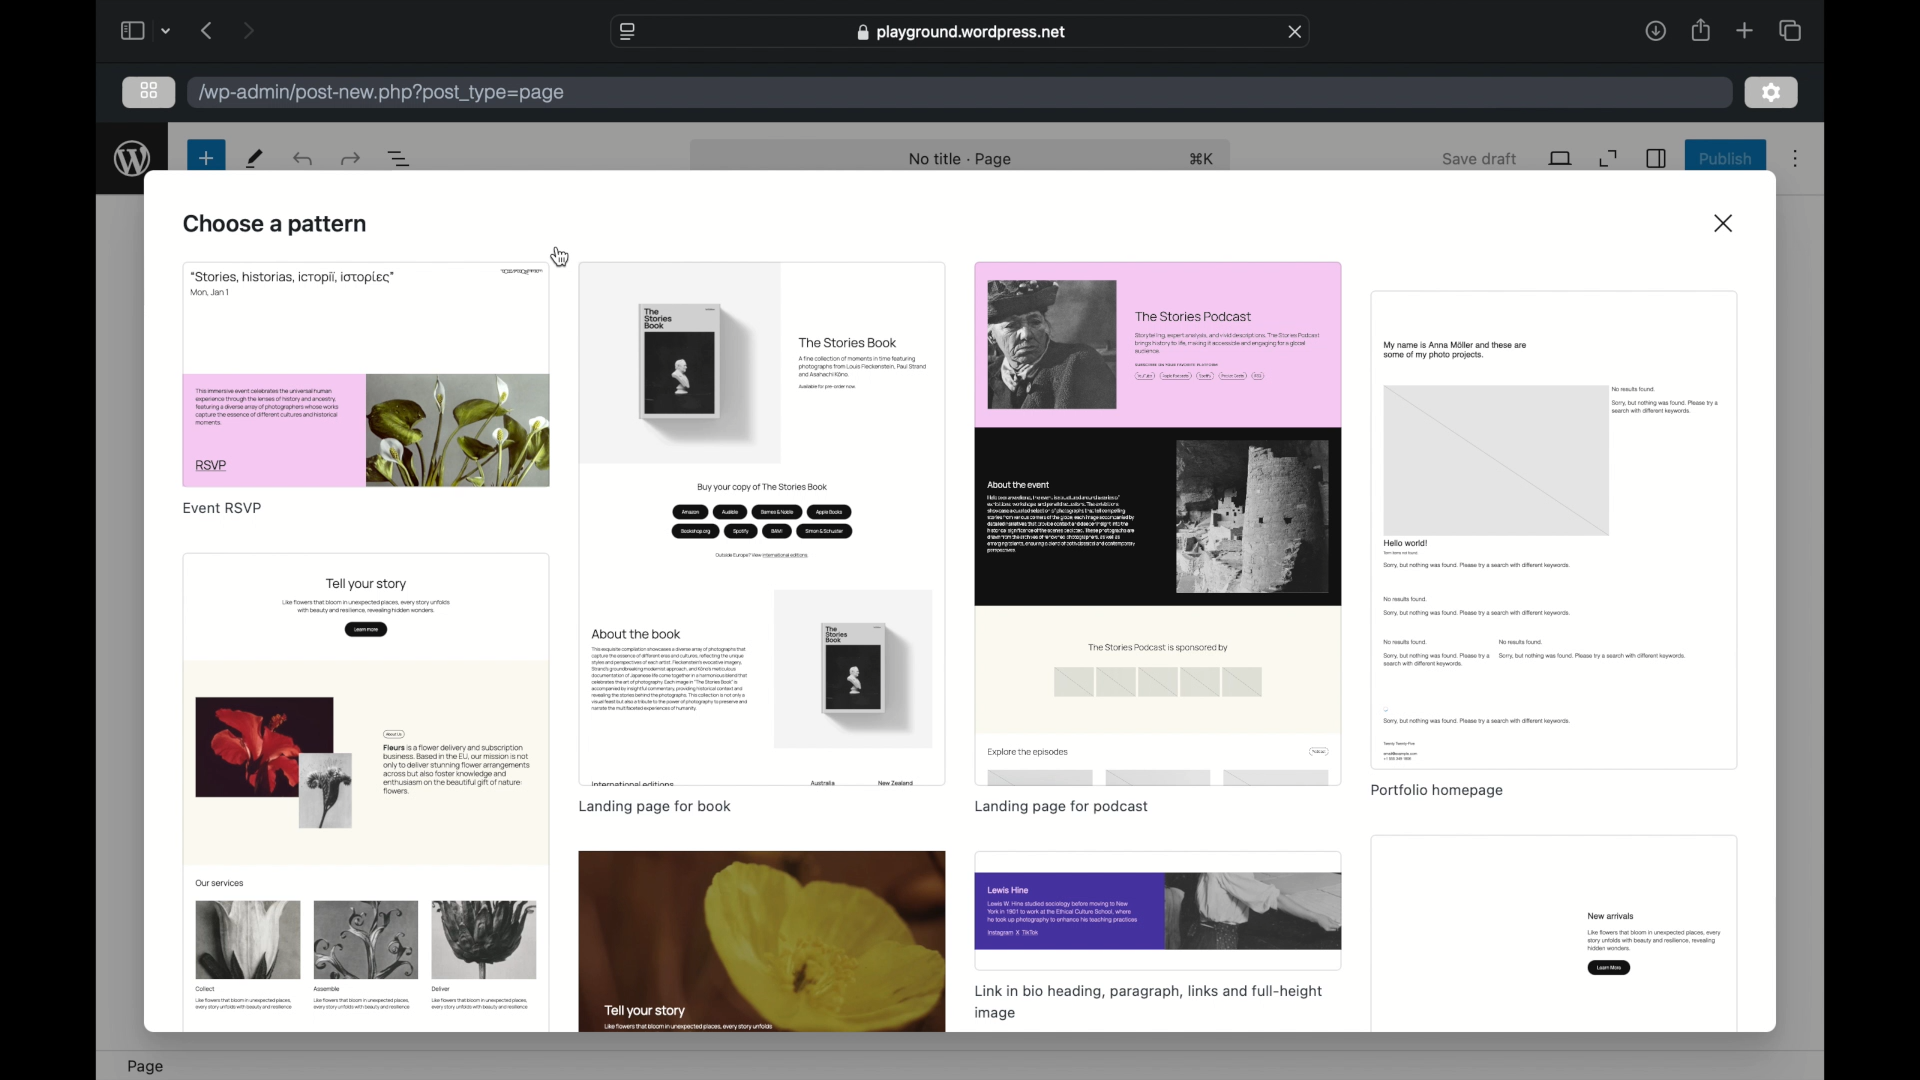 The width and height of the screenshot is (1920, 1080). What do you see at coordinates (962, 160) in the screenshot?
I see `nob title - page` at bounding box center [962, 160].